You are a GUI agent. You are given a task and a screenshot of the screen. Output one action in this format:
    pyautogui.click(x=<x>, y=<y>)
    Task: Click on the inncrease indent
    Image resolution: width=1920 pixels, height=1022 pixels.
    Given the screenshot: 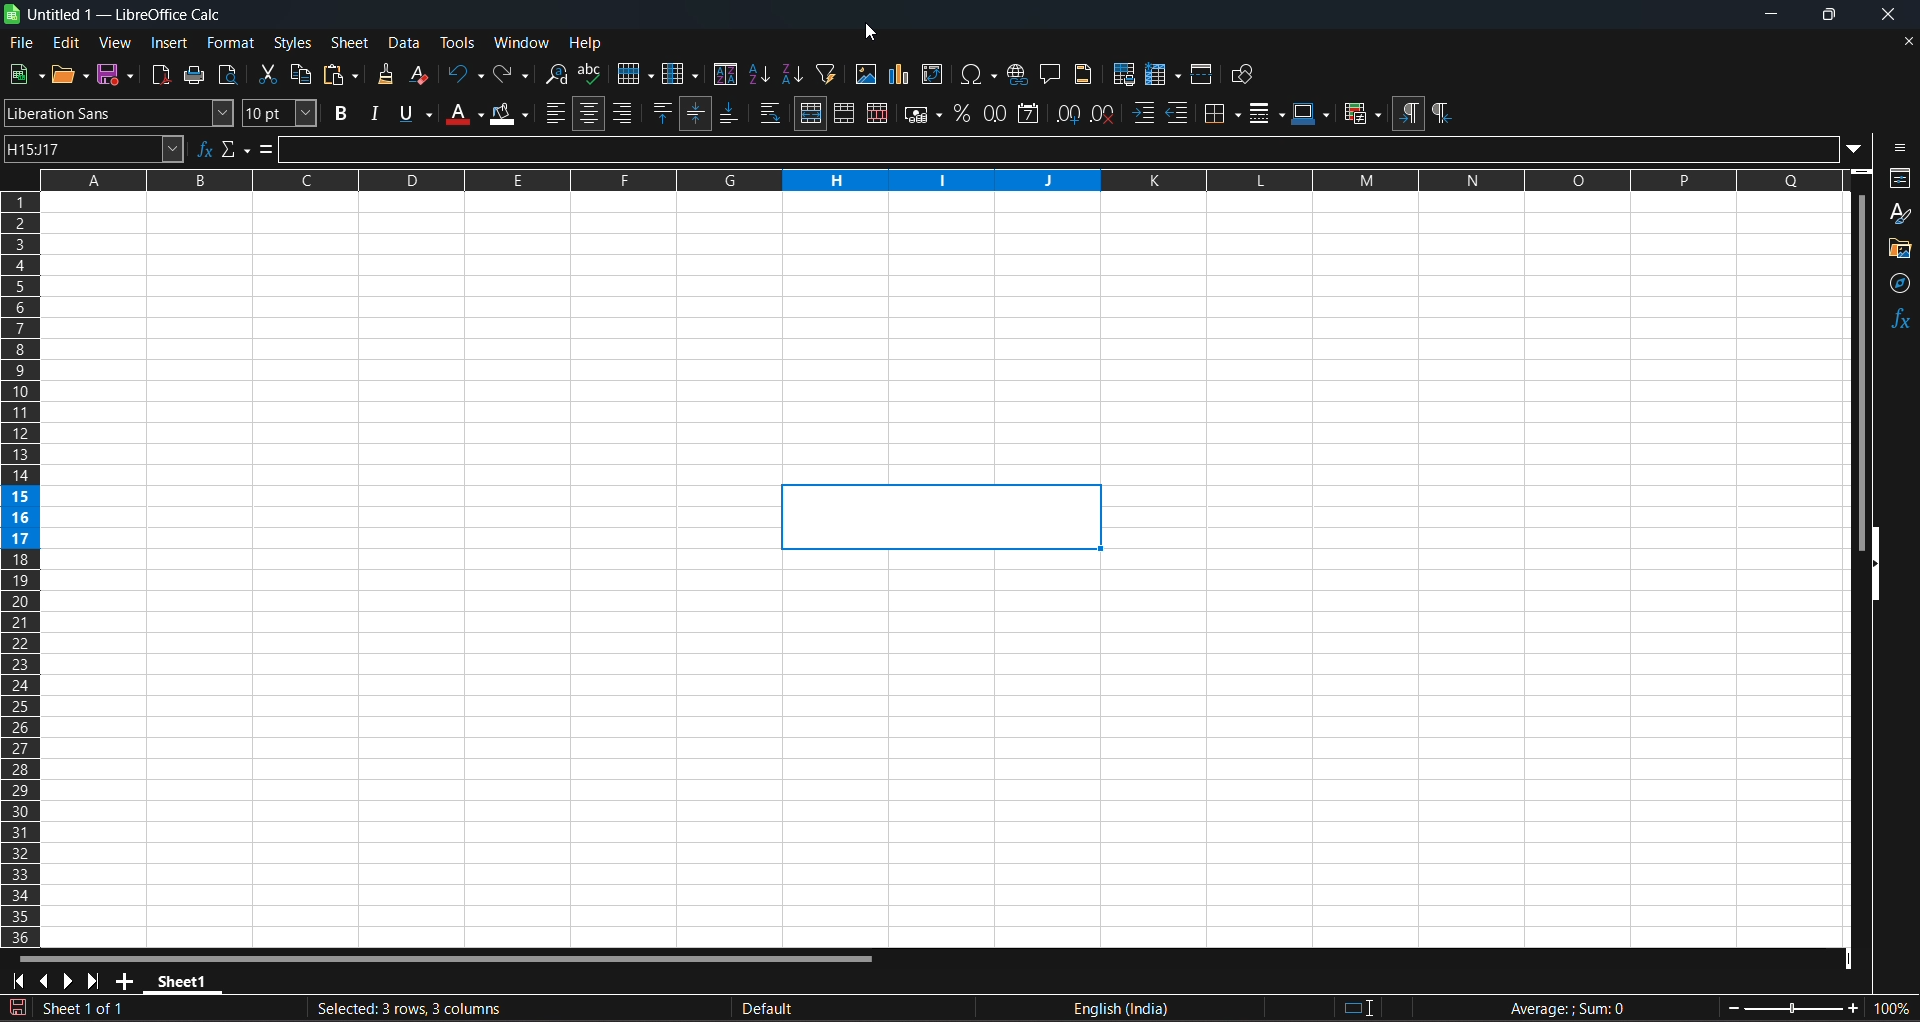 What is the action you would take?
    pyautogui.click(x=1145, y=113)
    